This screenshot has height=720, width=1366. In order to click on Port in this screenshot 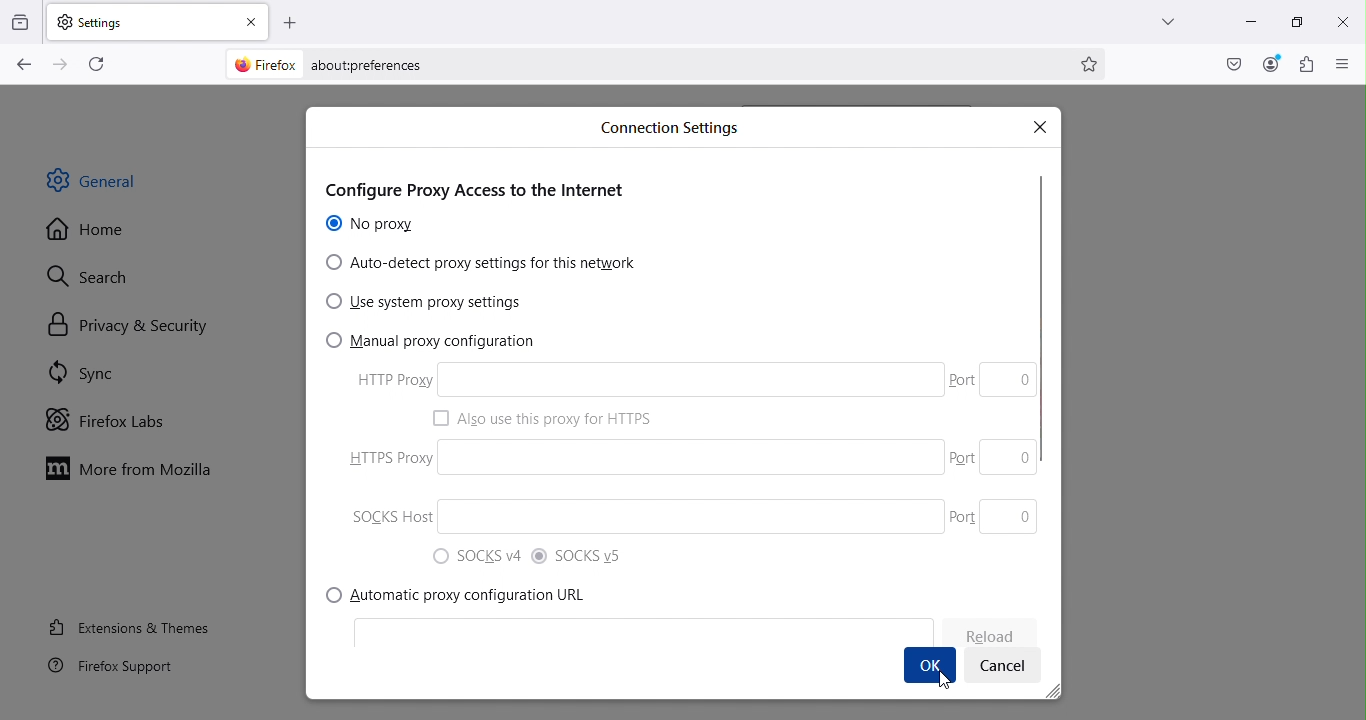, I will do `click(1010, 515)`.